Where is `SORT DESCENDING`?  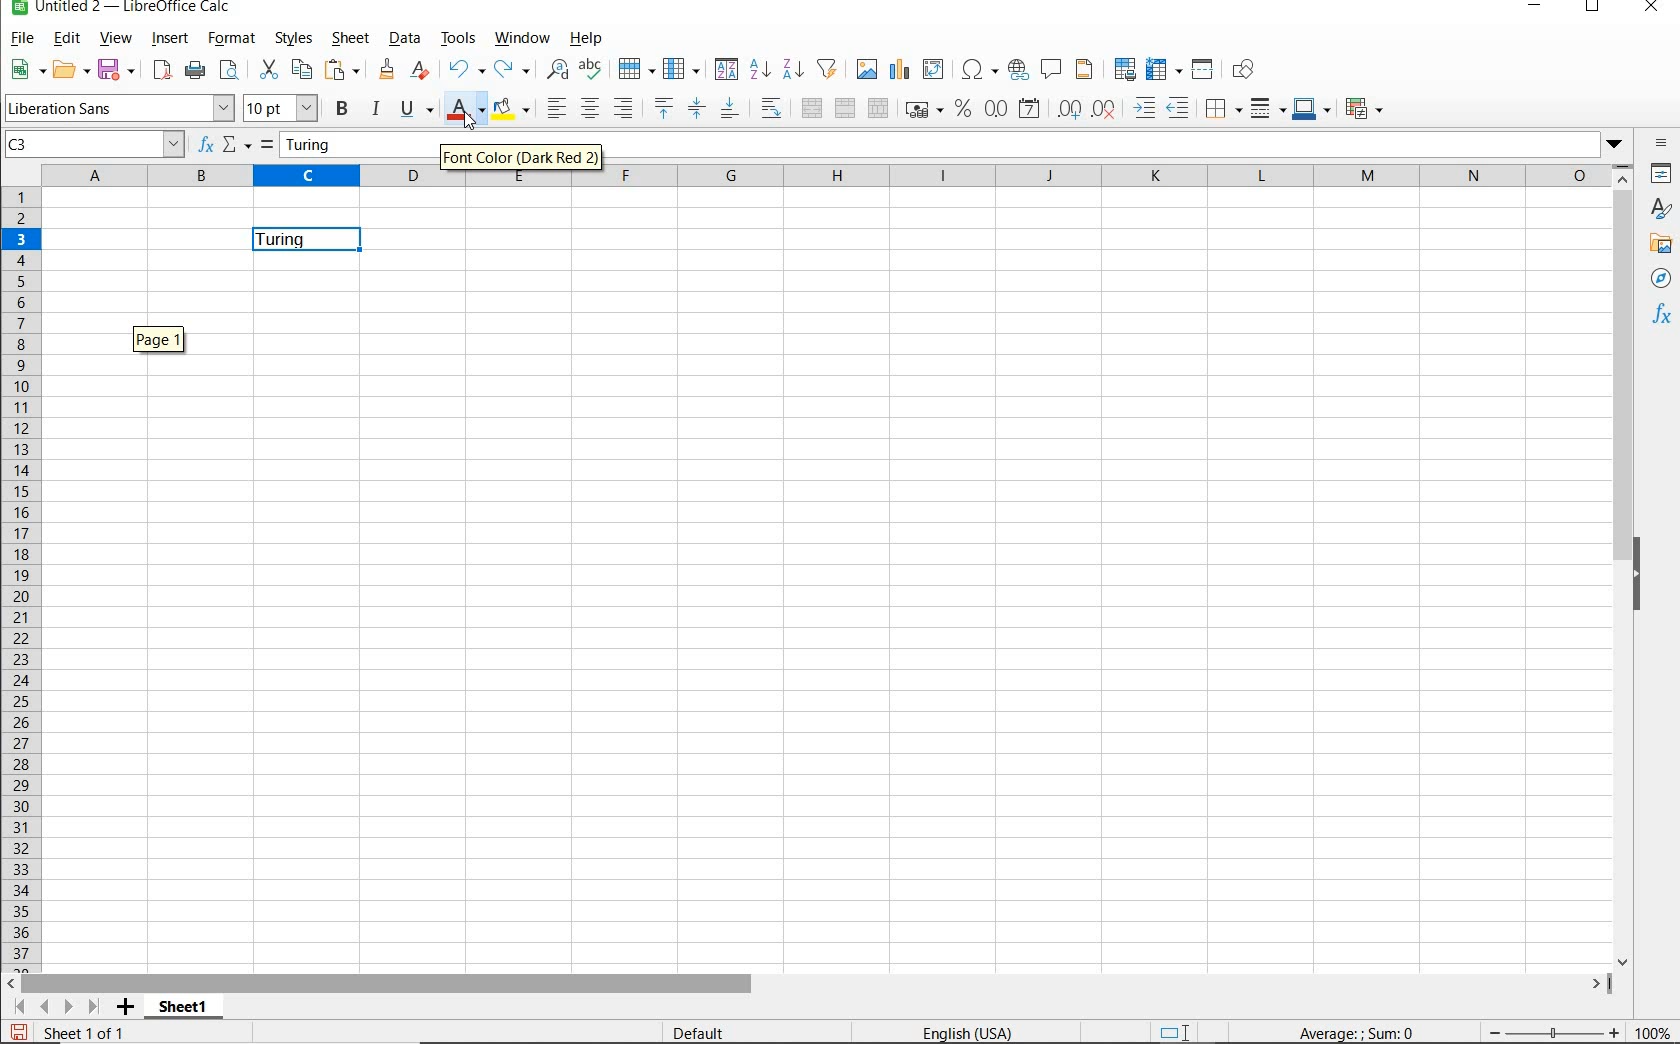
SORT DESCENDING is located at coordinates (793, 73).